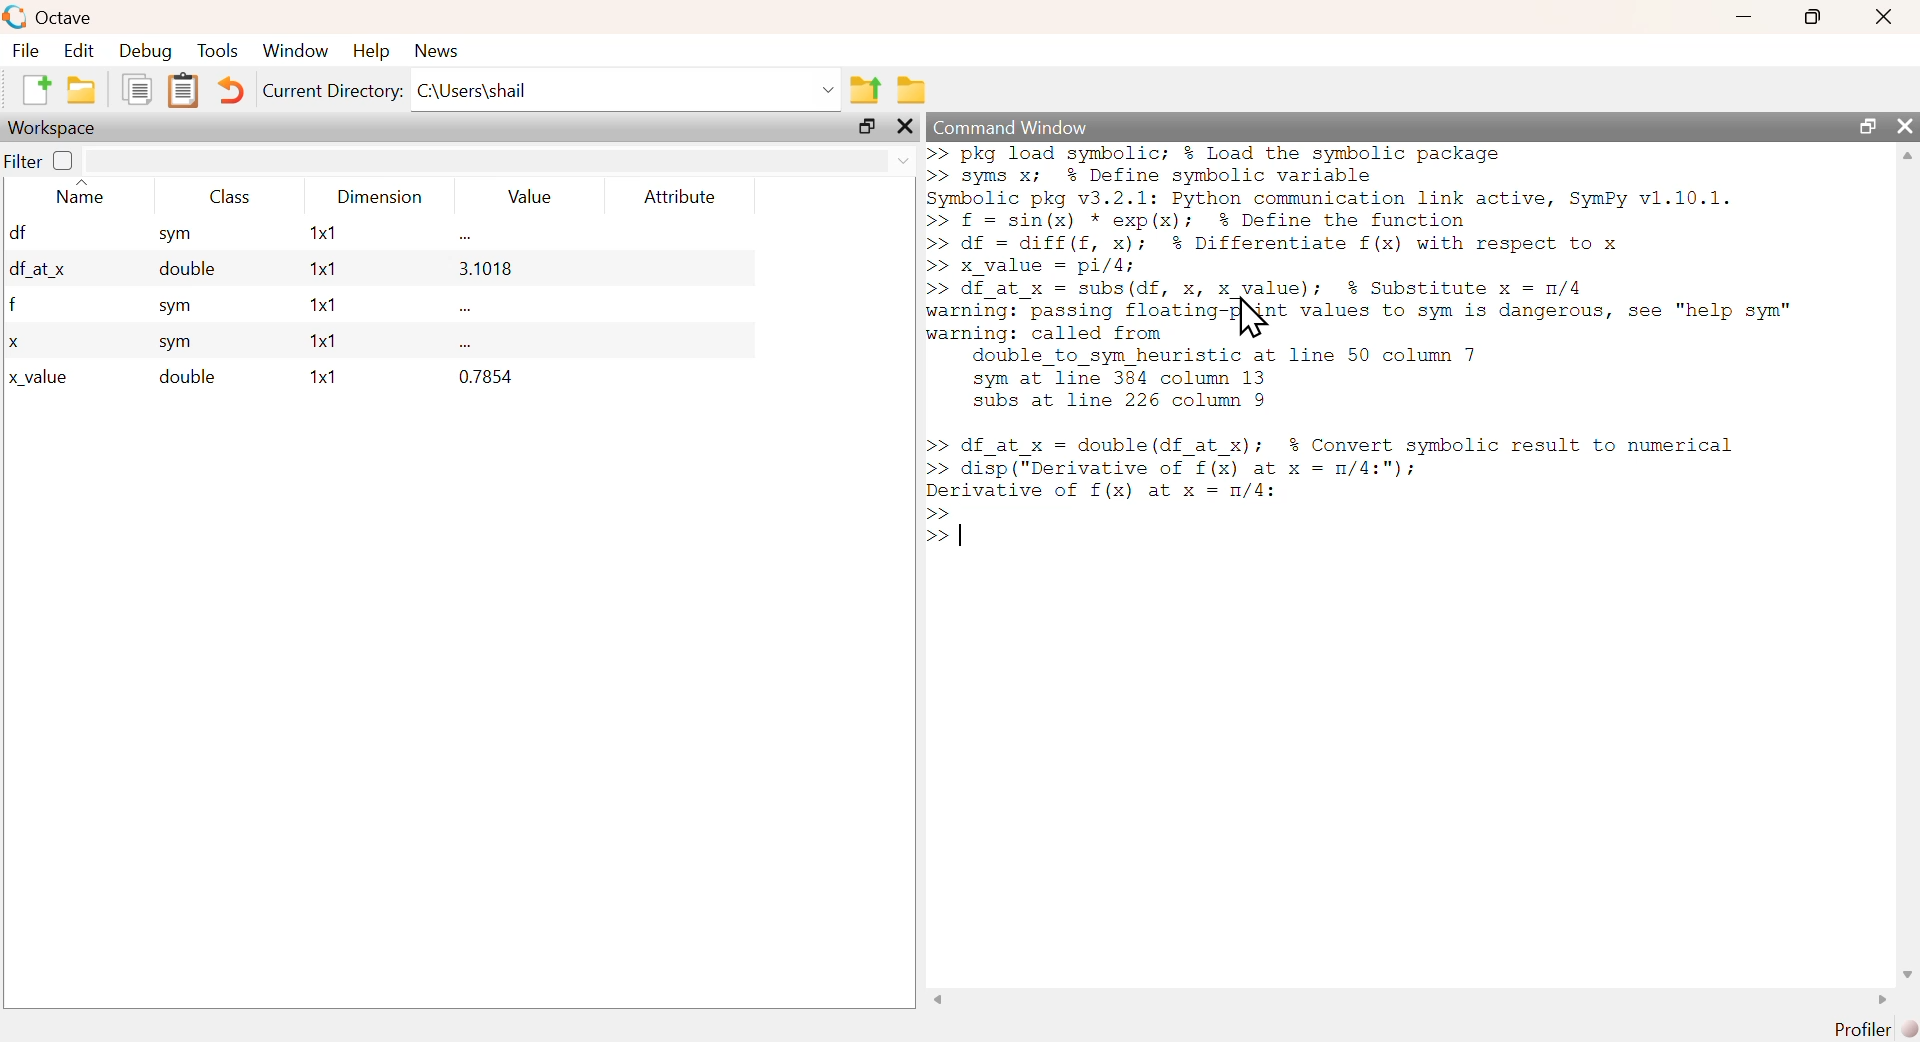 Image resolution: width=1920 pixels, height=1042 pixels. What do you see at coordinates (14, 342) in the screenshot?
I see `x` at bounding box center [14, 342].